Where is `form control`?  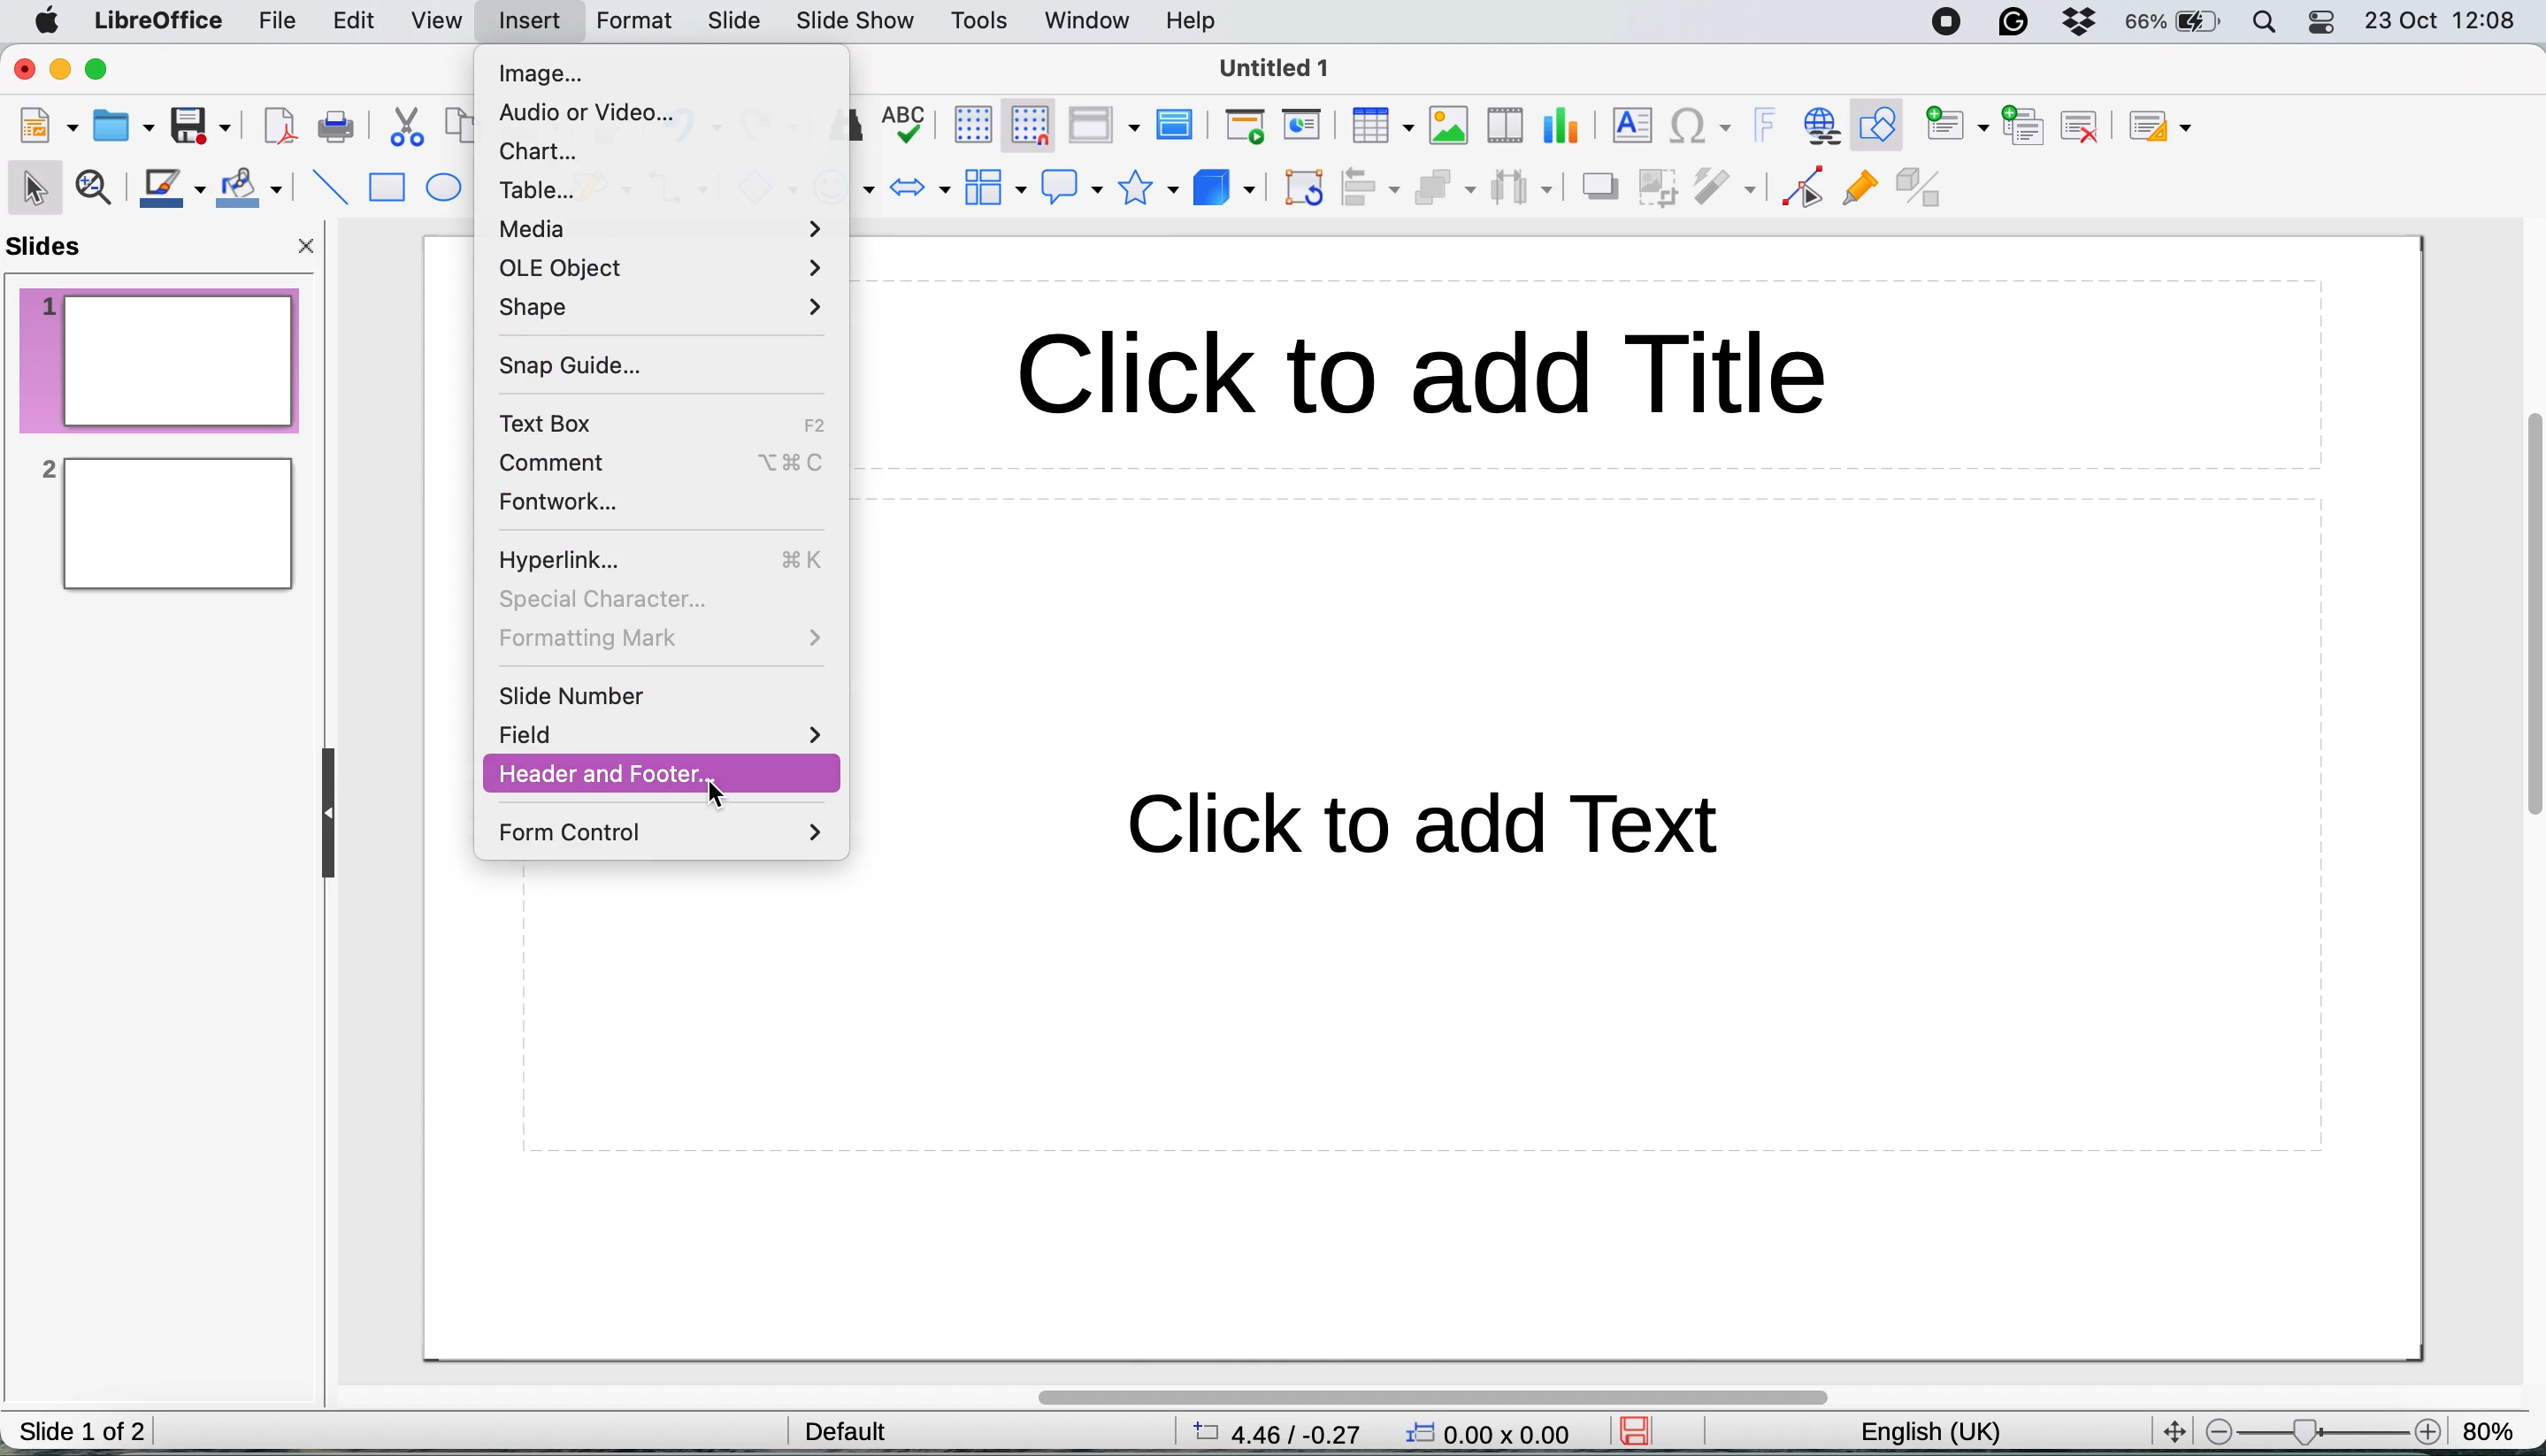 form control is located at coordinates (664, 834).